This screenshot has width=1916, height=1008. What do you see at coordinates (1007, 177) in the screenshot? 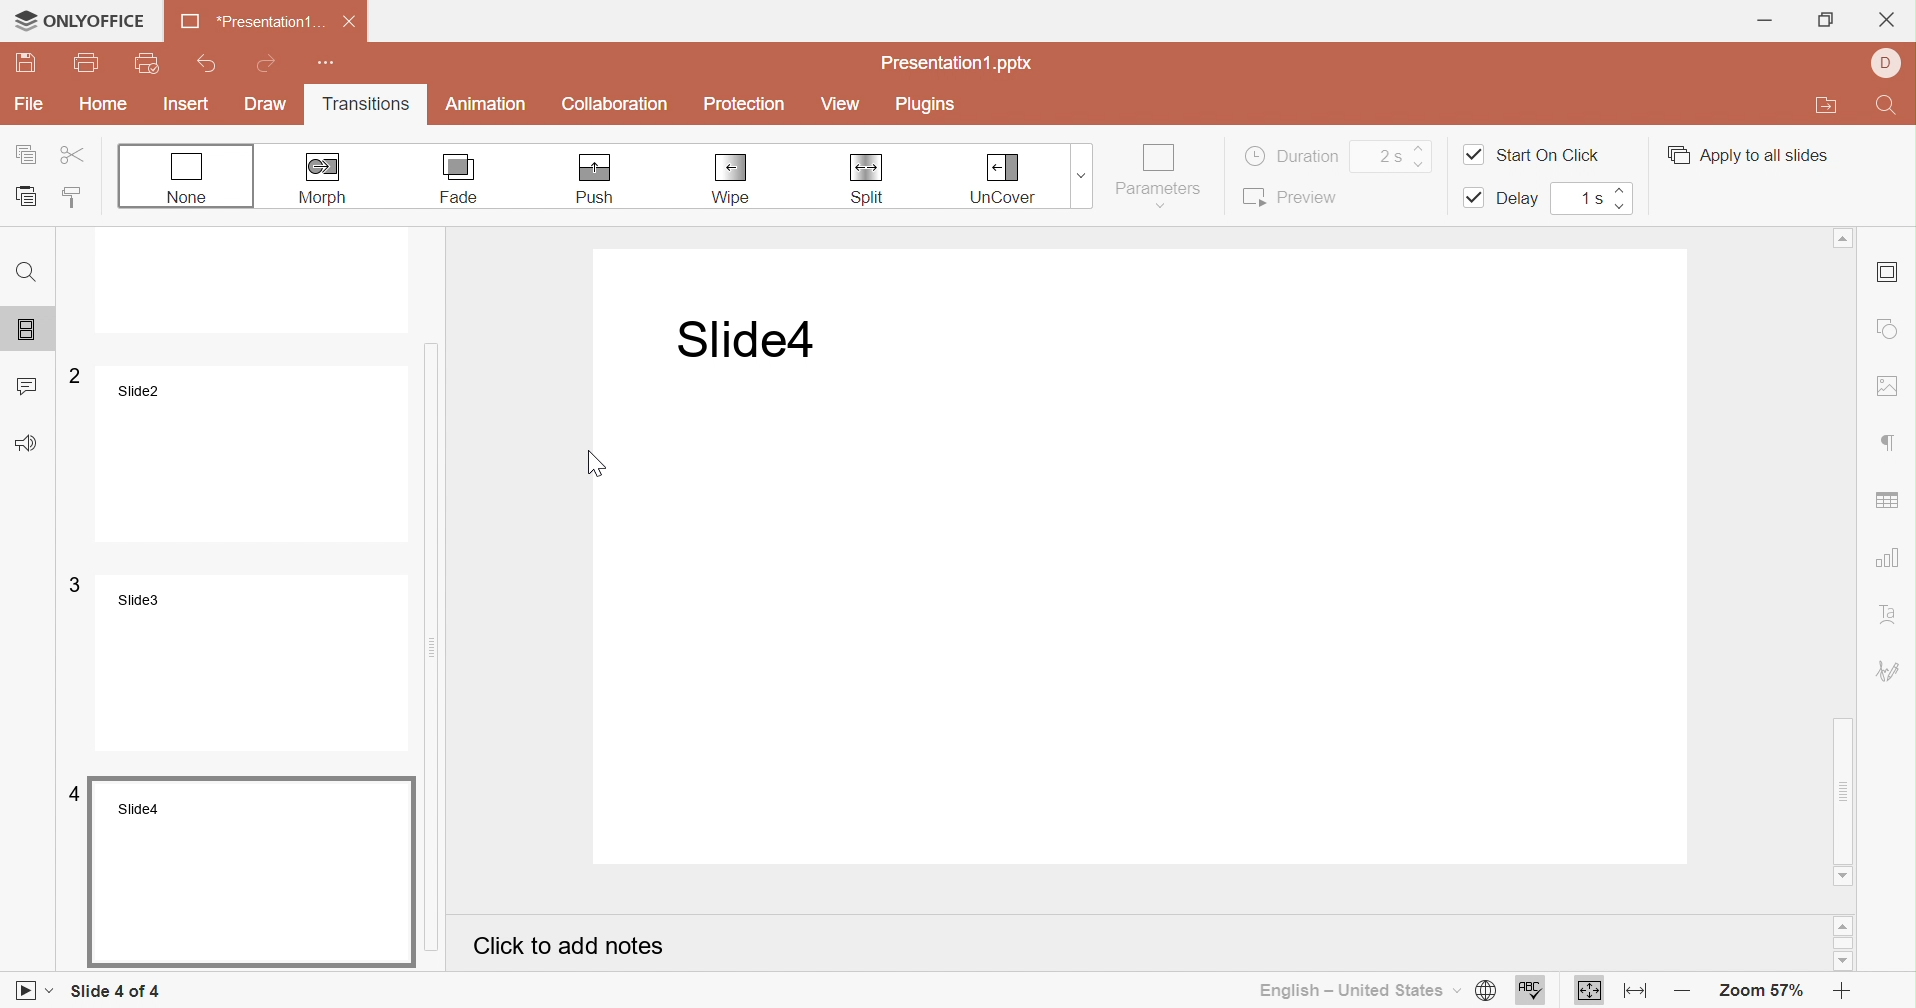
I see `Uncover` at bounding box center [1007, 177].